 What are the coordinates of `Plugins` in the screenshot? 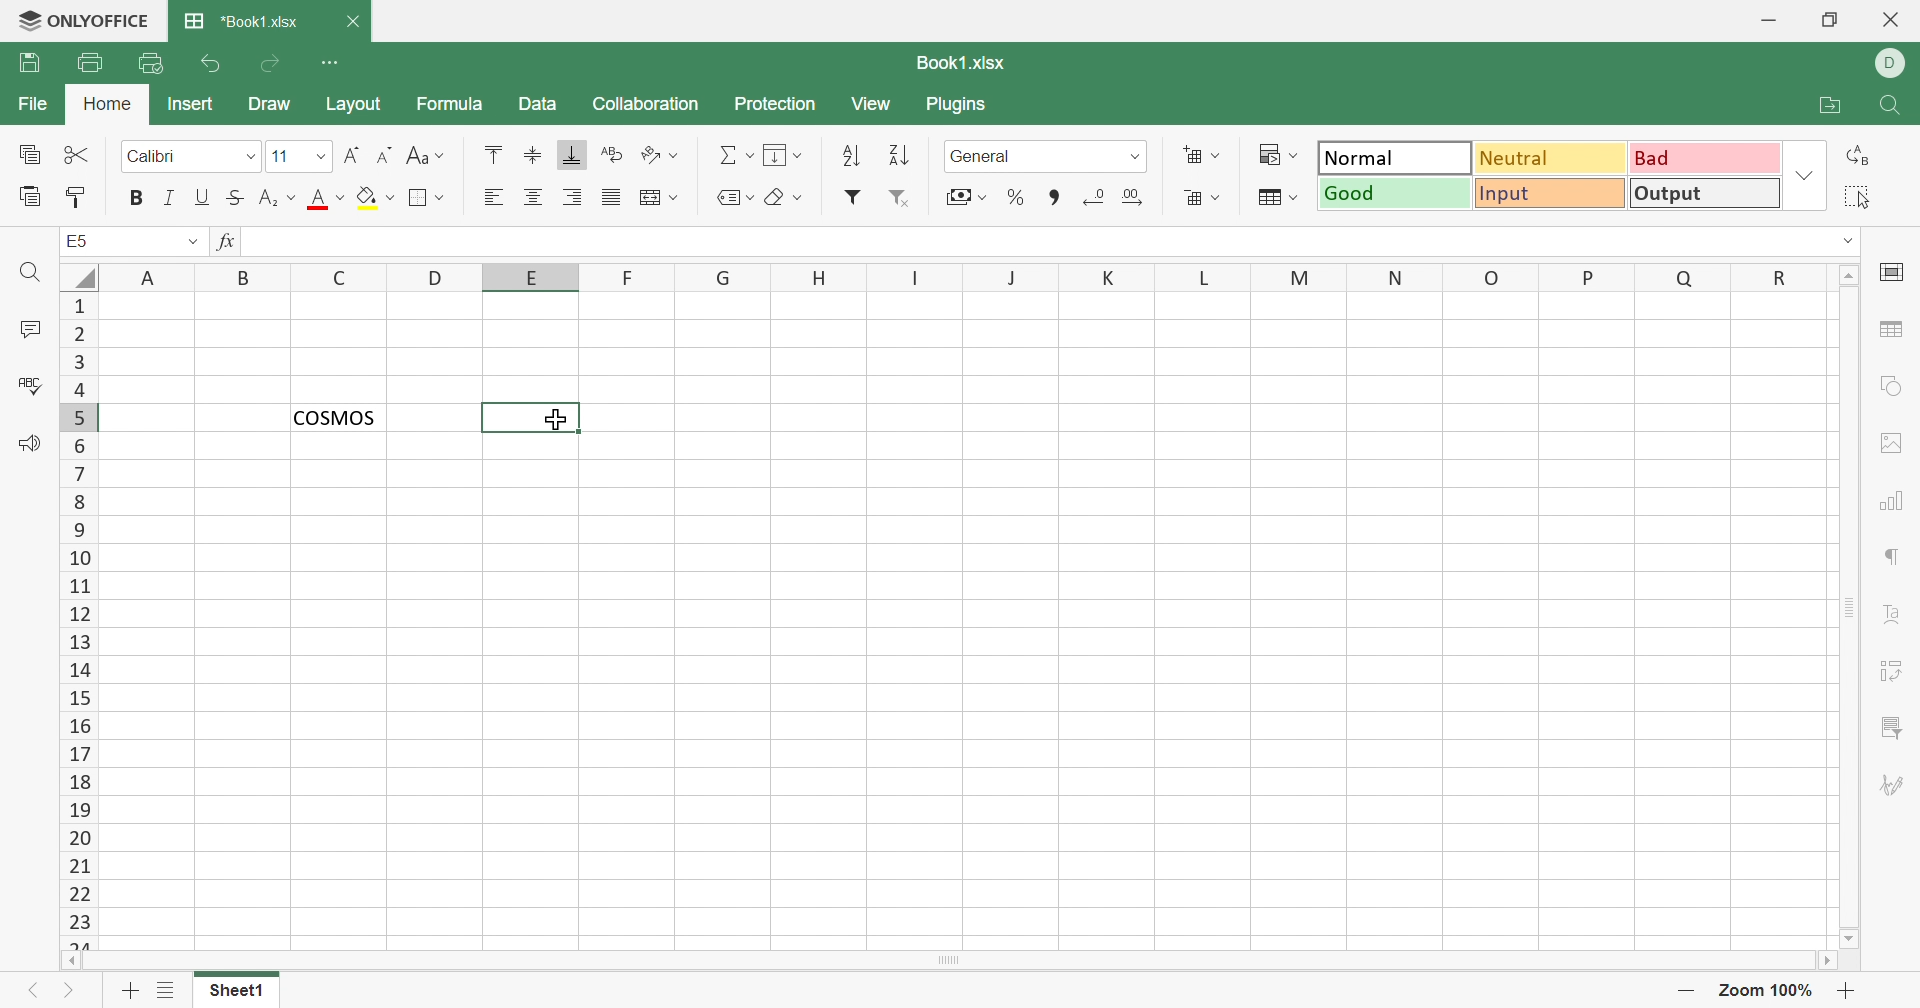 It's located at (957, 104).